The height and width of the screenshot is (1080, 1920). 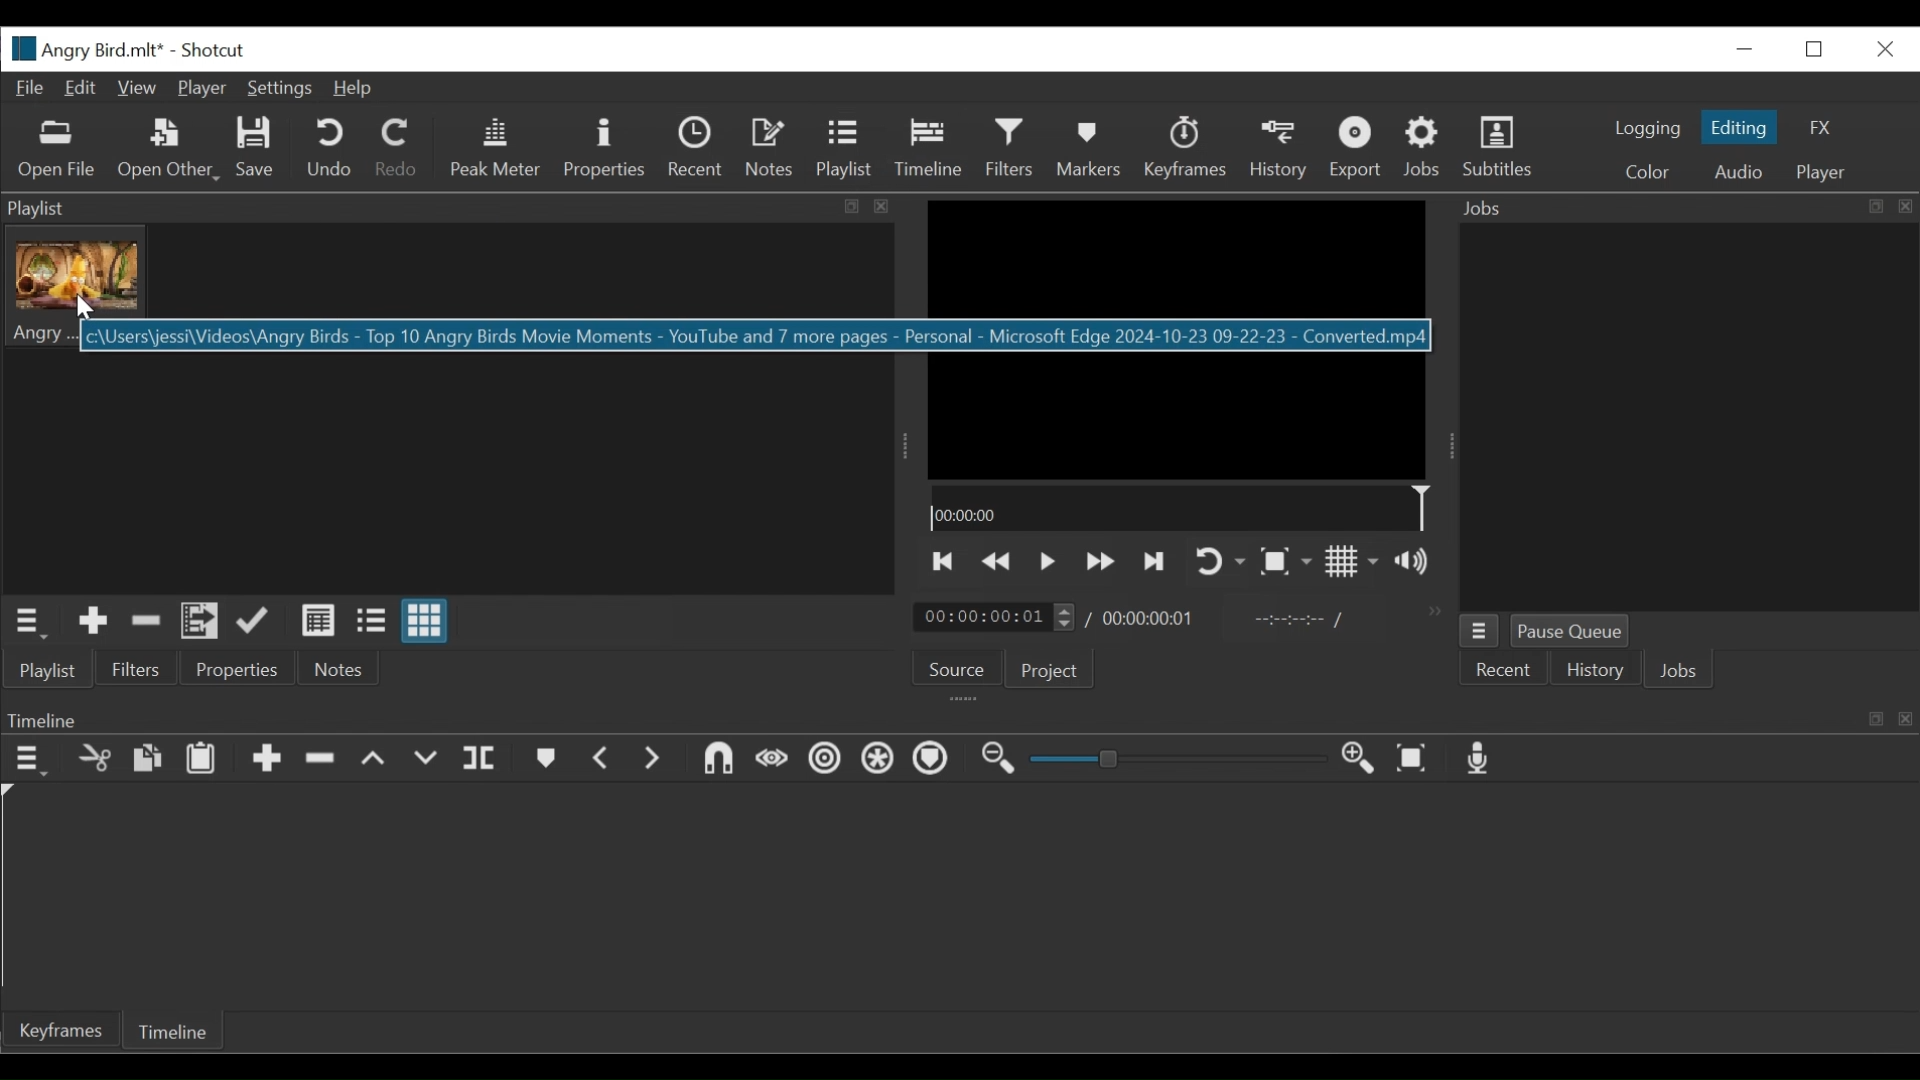 What do you see at coordinates (139, 88) in the screenshot?
I see `View` at bounding box center [139, 88].